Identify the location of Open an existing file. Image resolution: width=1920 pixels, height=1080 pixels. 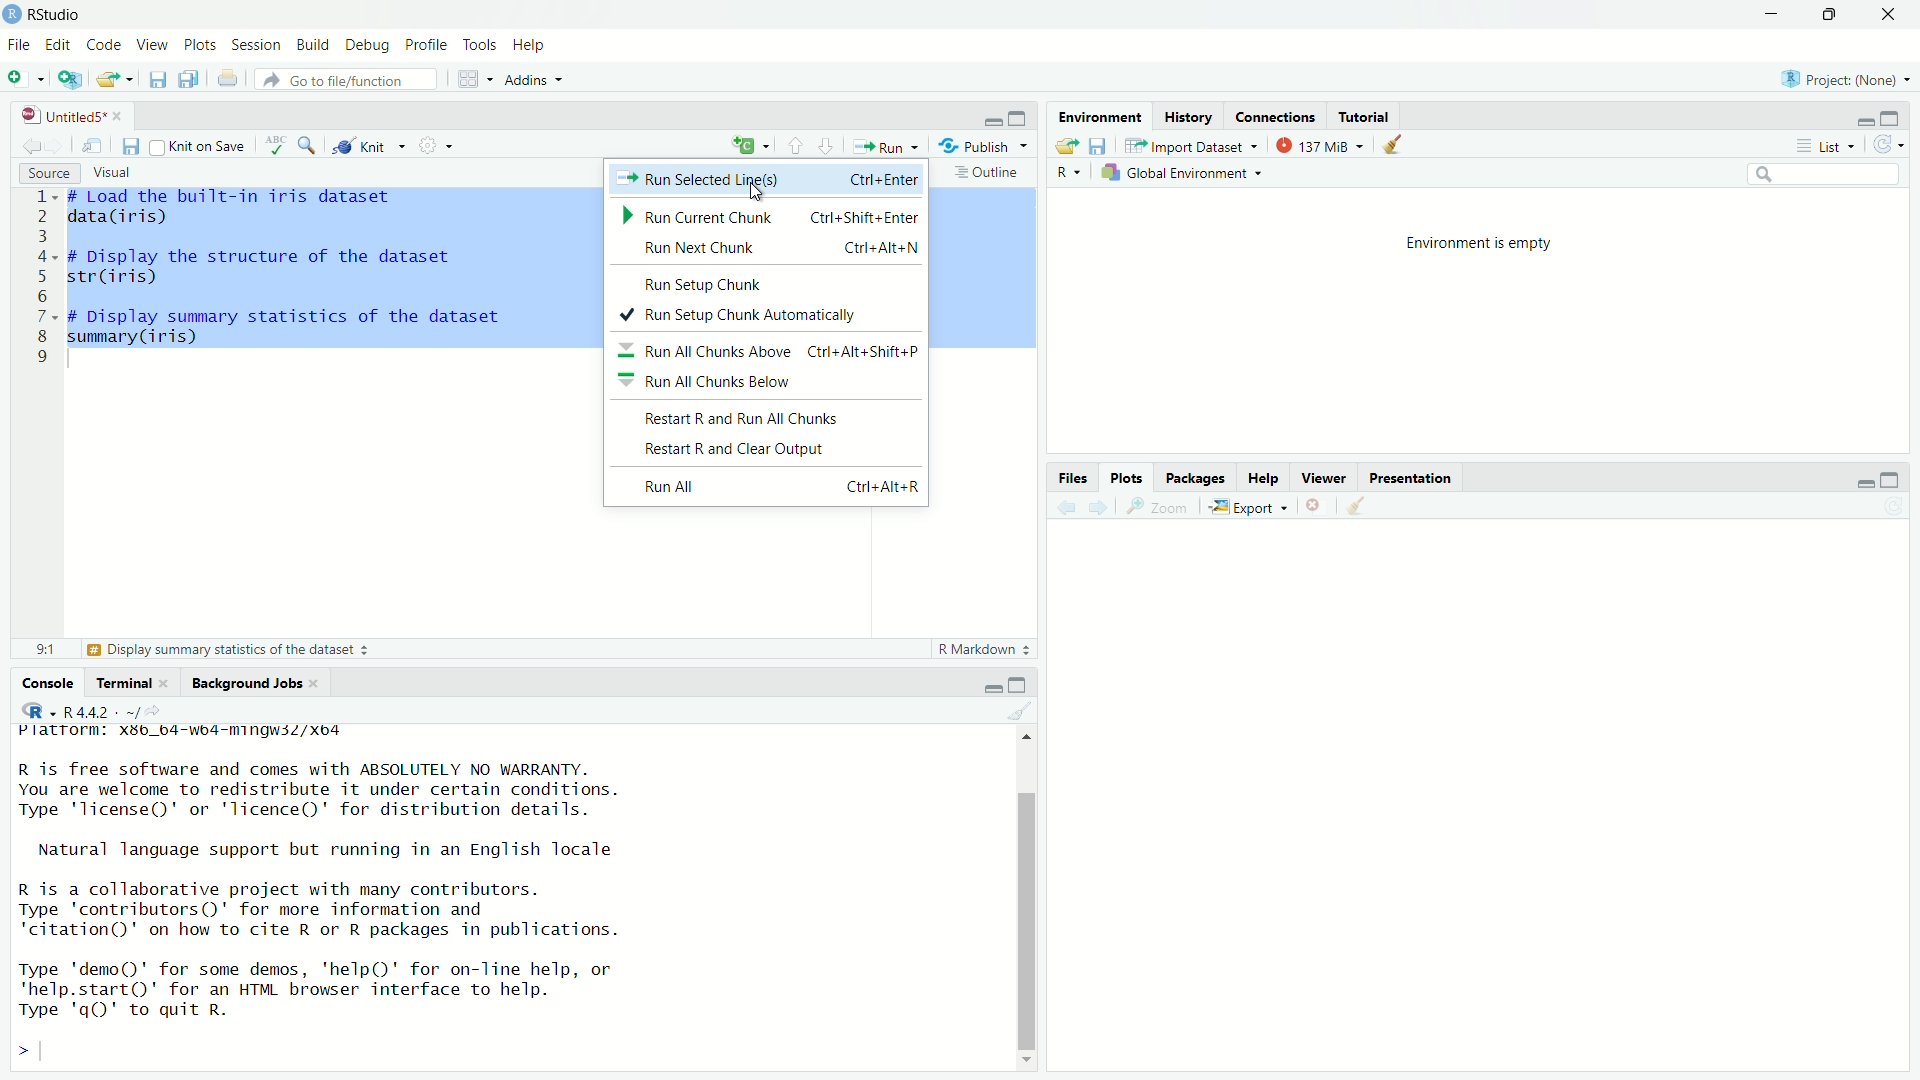
(115, 80).